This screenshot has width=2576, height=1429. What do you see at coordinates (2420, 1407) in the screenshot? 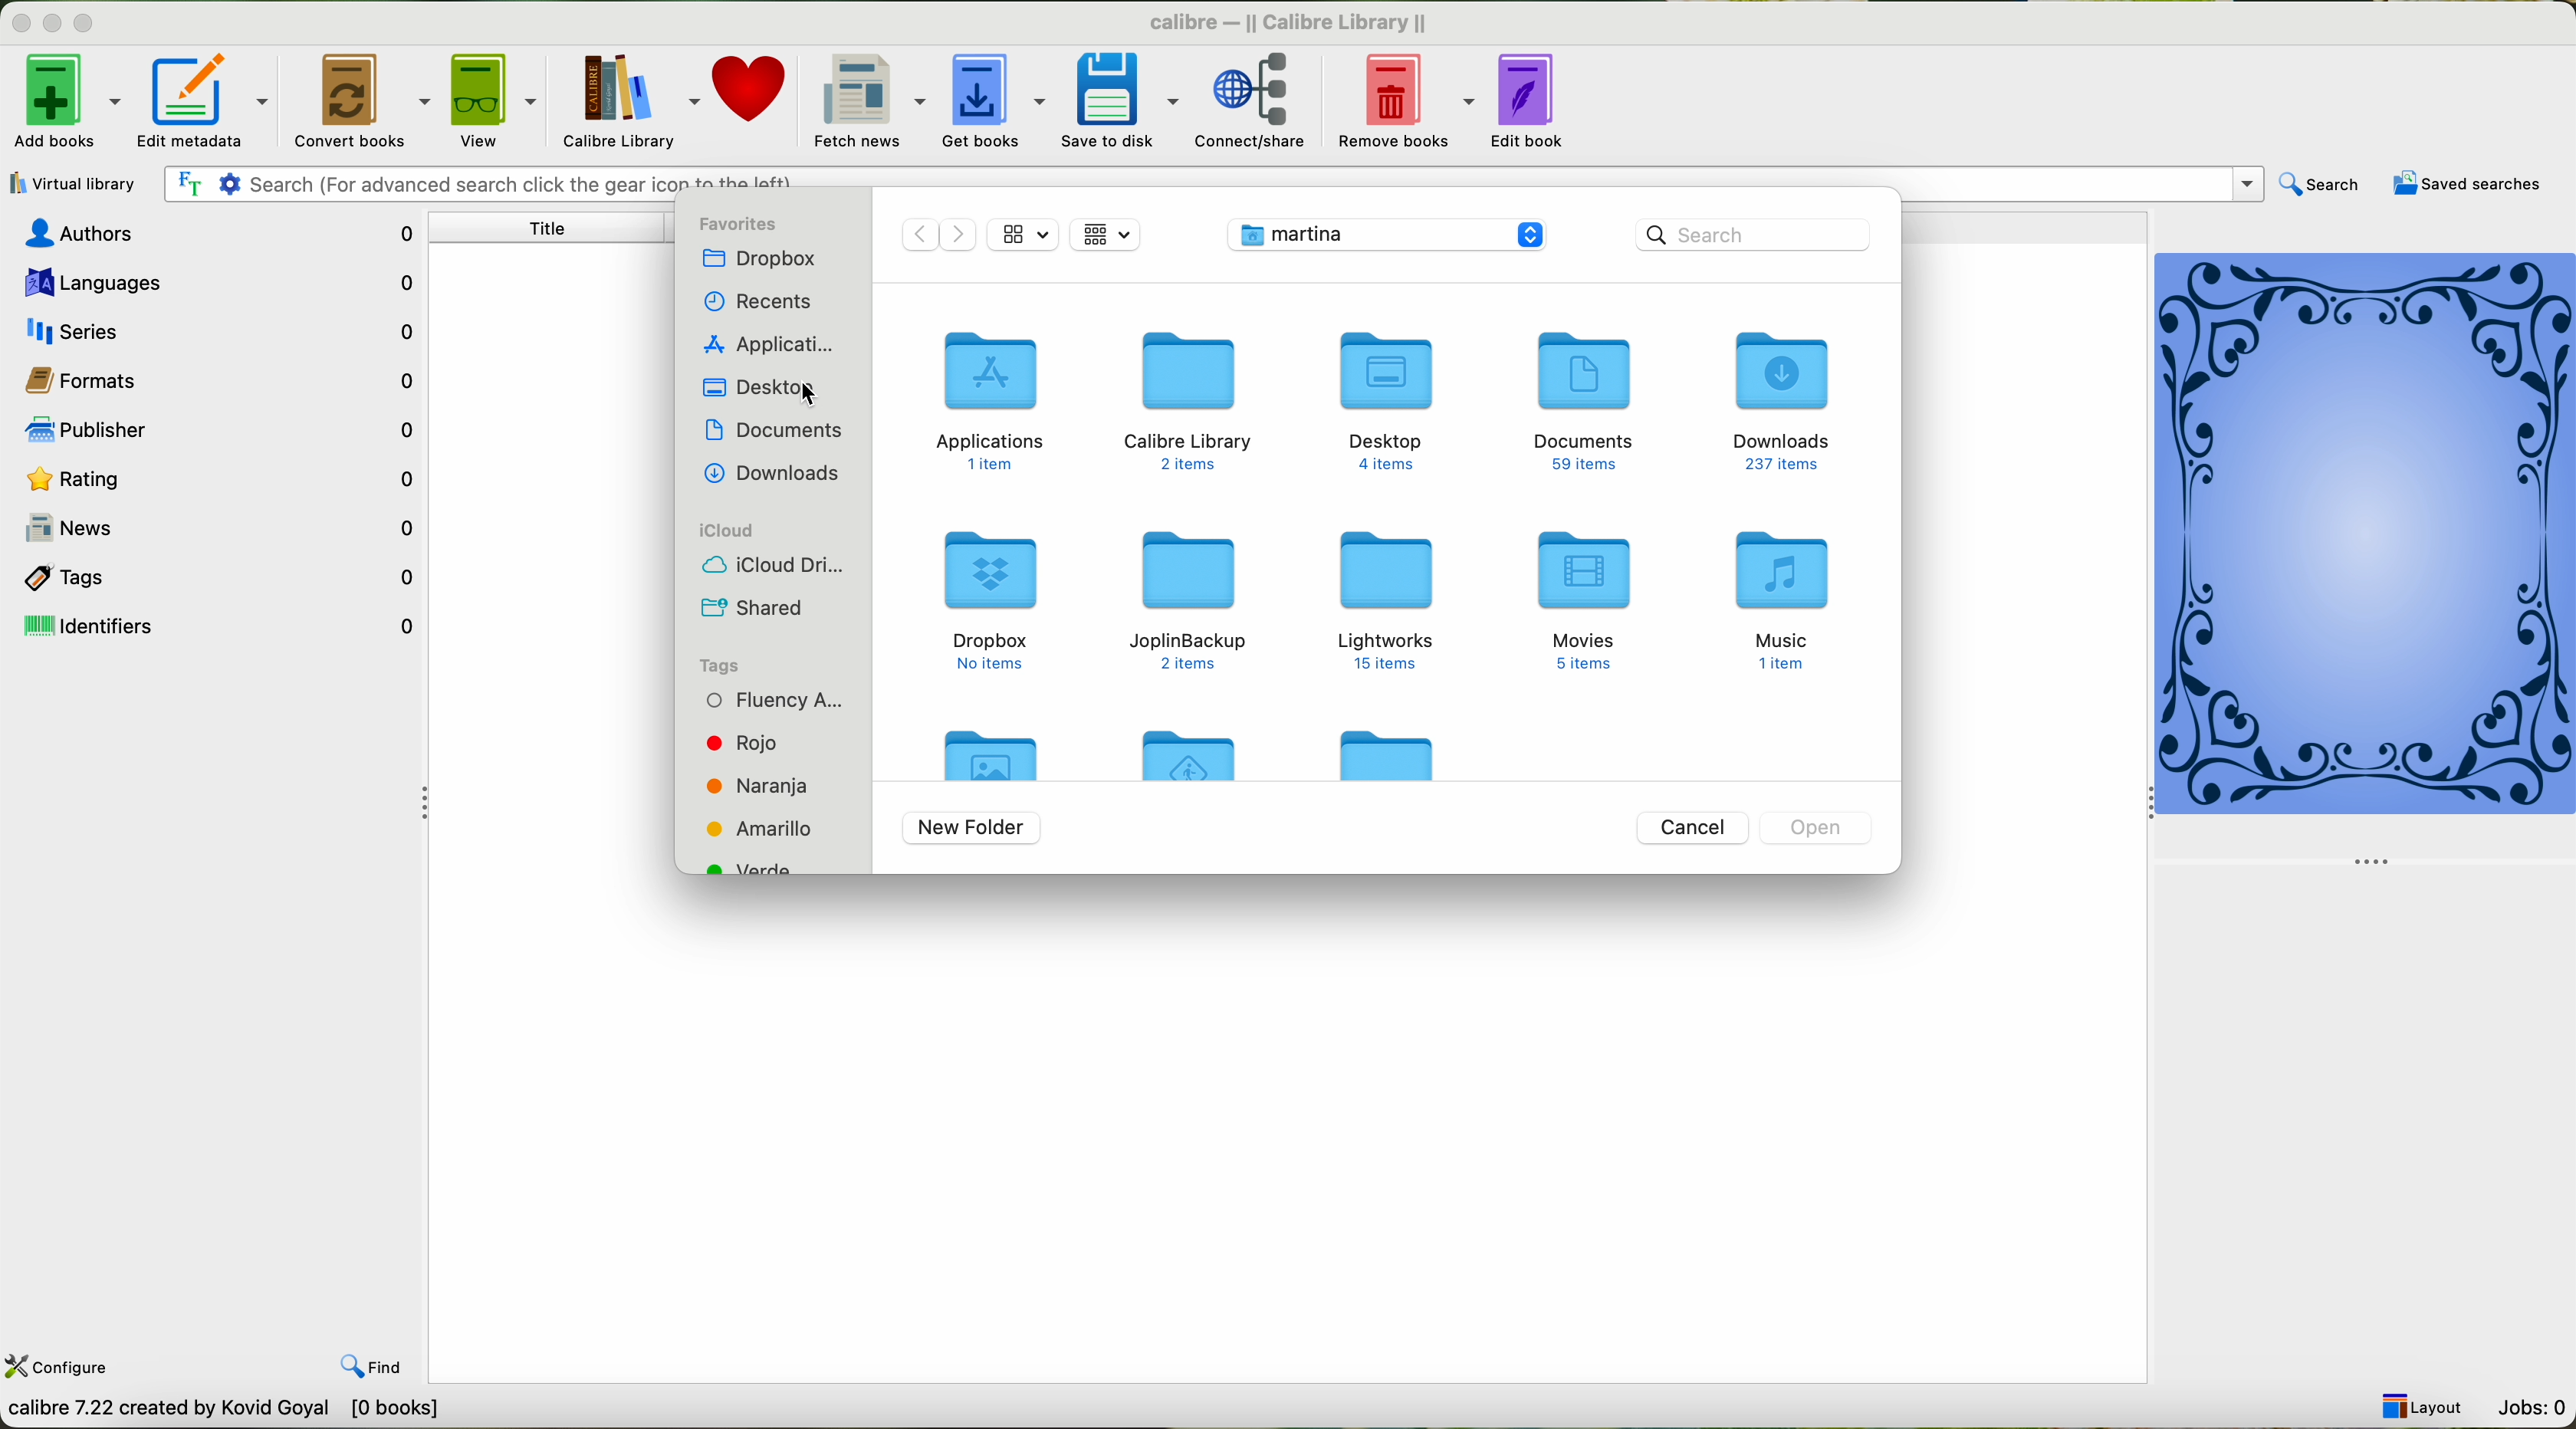
I see `layout` at bounding box center [2420, 1407].